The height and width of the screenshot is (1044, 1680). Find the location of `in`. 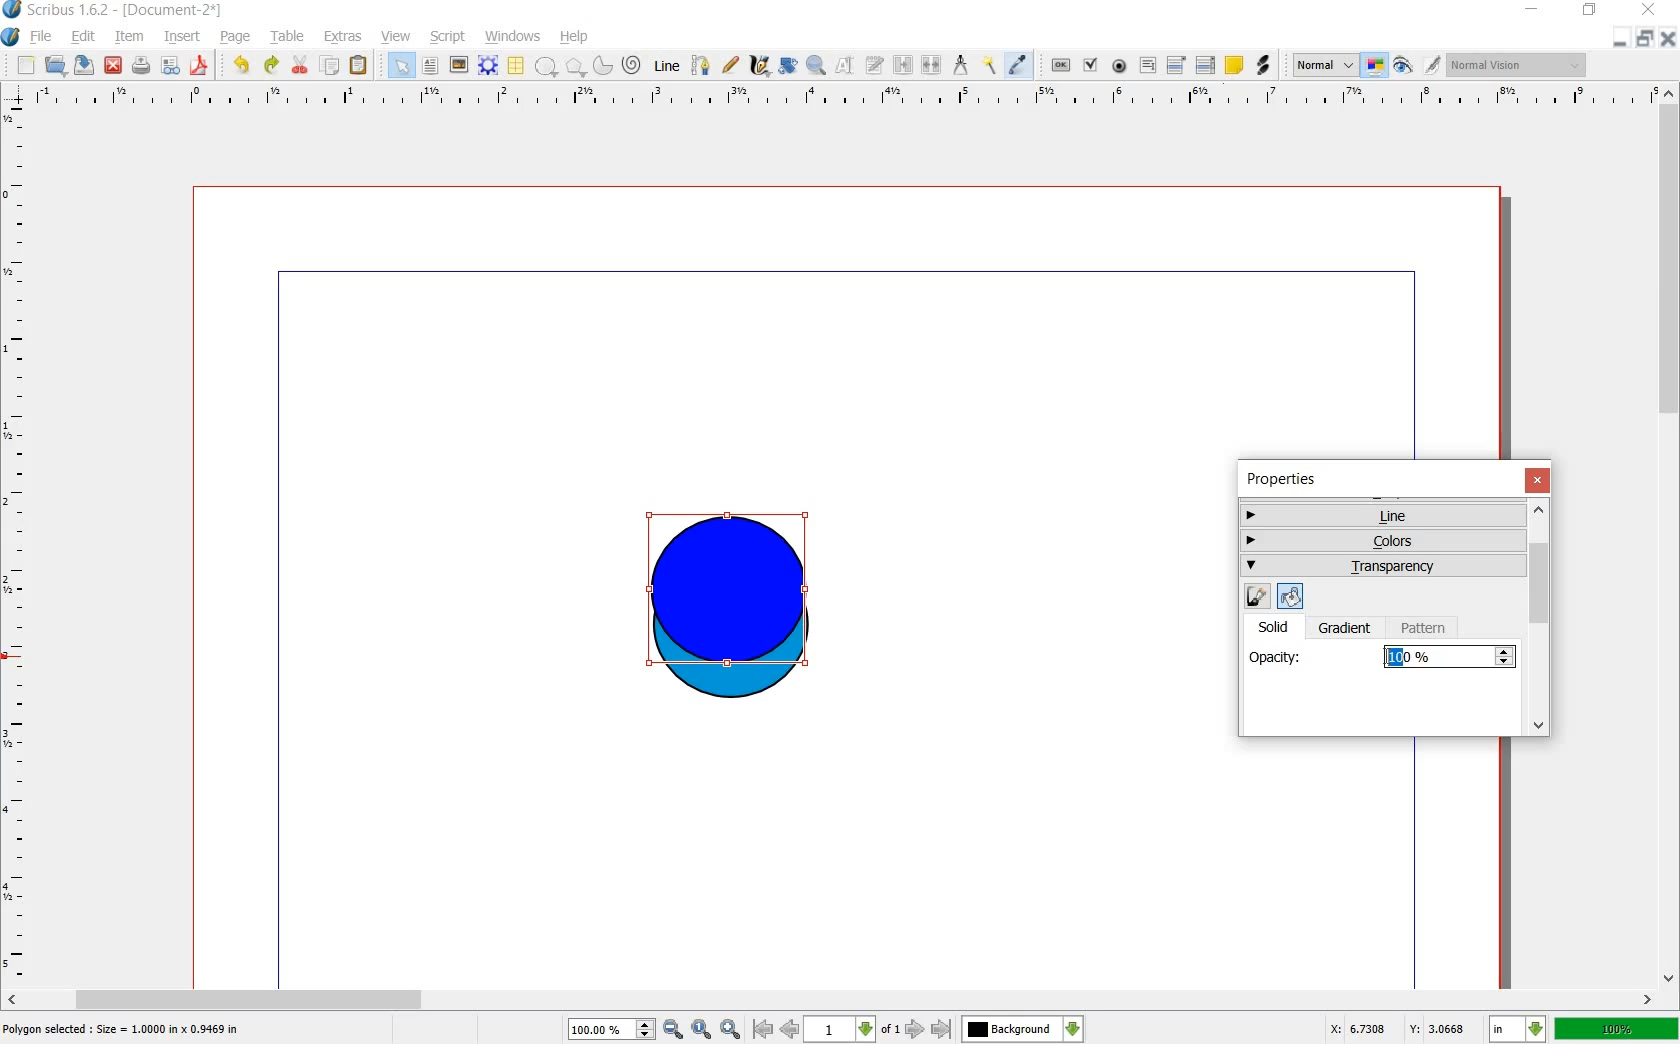

in is located at coordinates (1516, 1029).